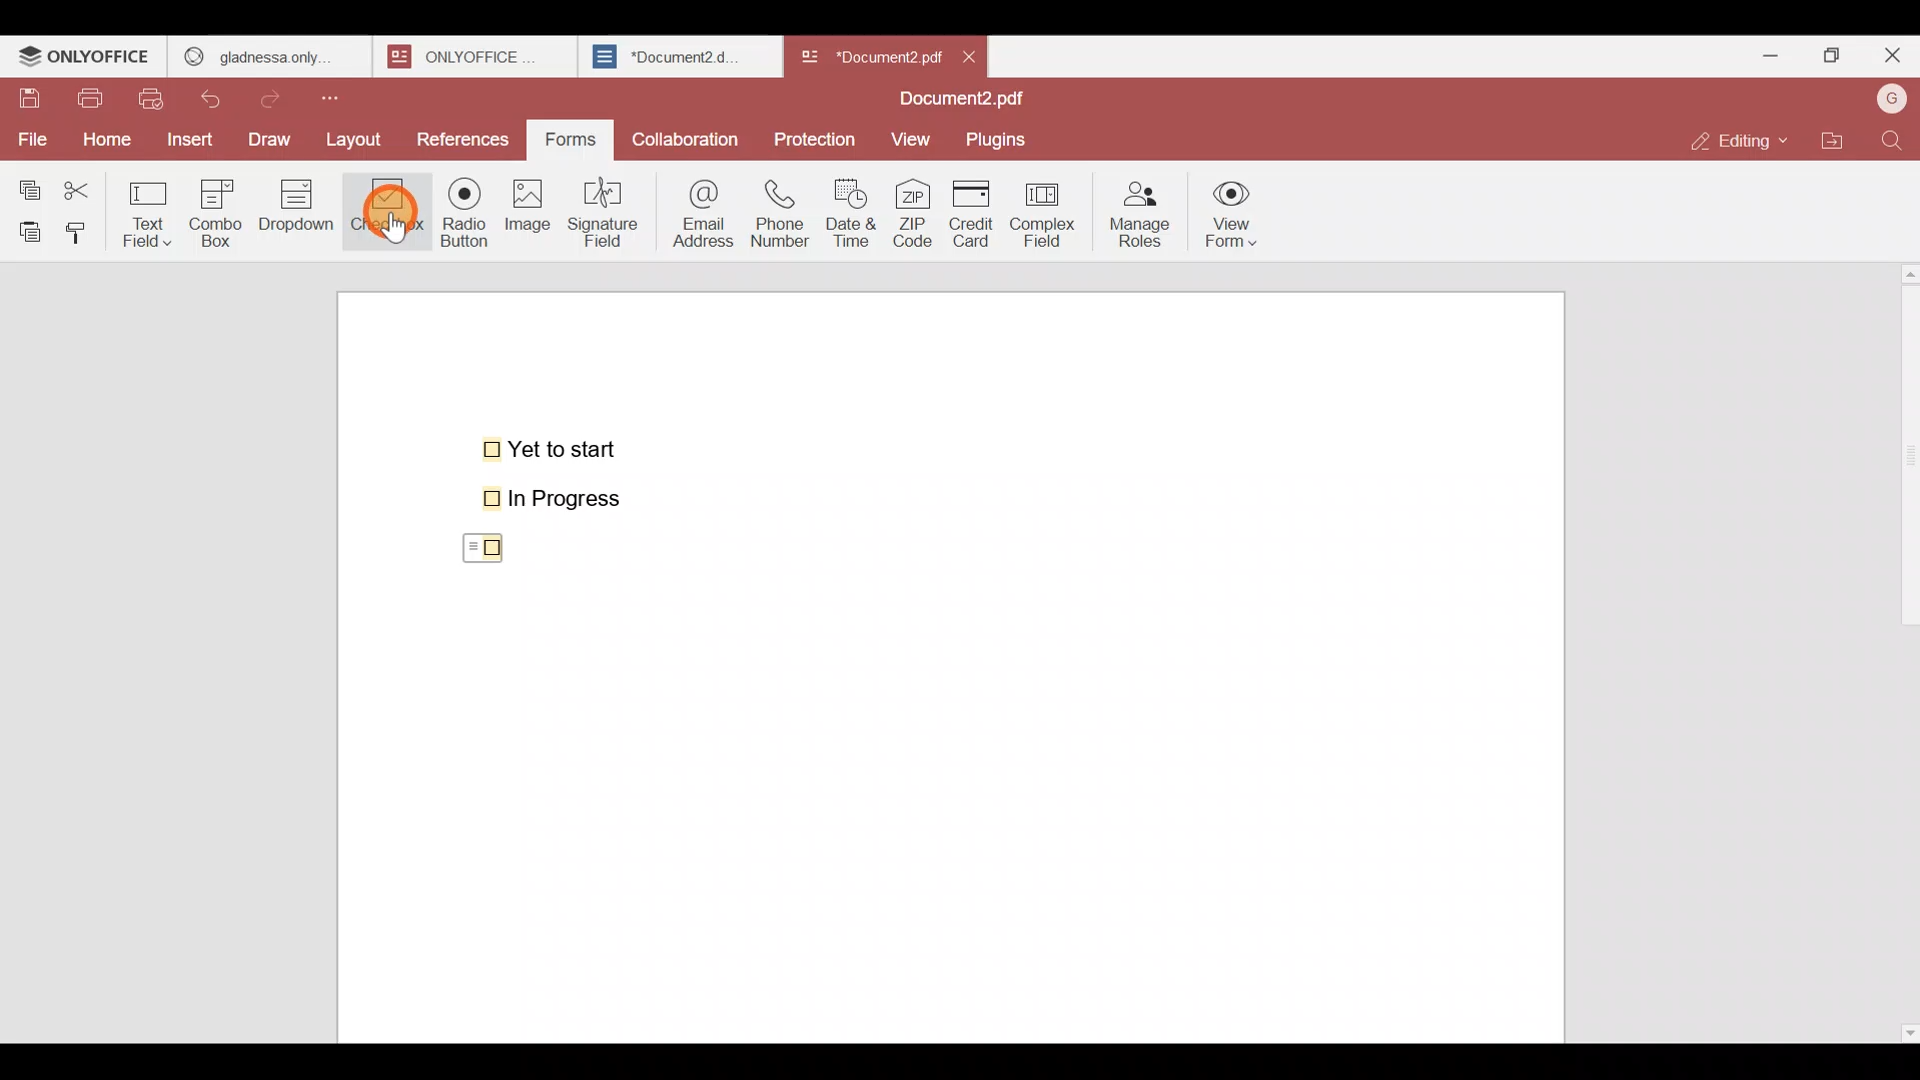  What do you see at coordinates (1892, 140) in the screenshot?
I see `Find` at bounding box center [1892, 140].